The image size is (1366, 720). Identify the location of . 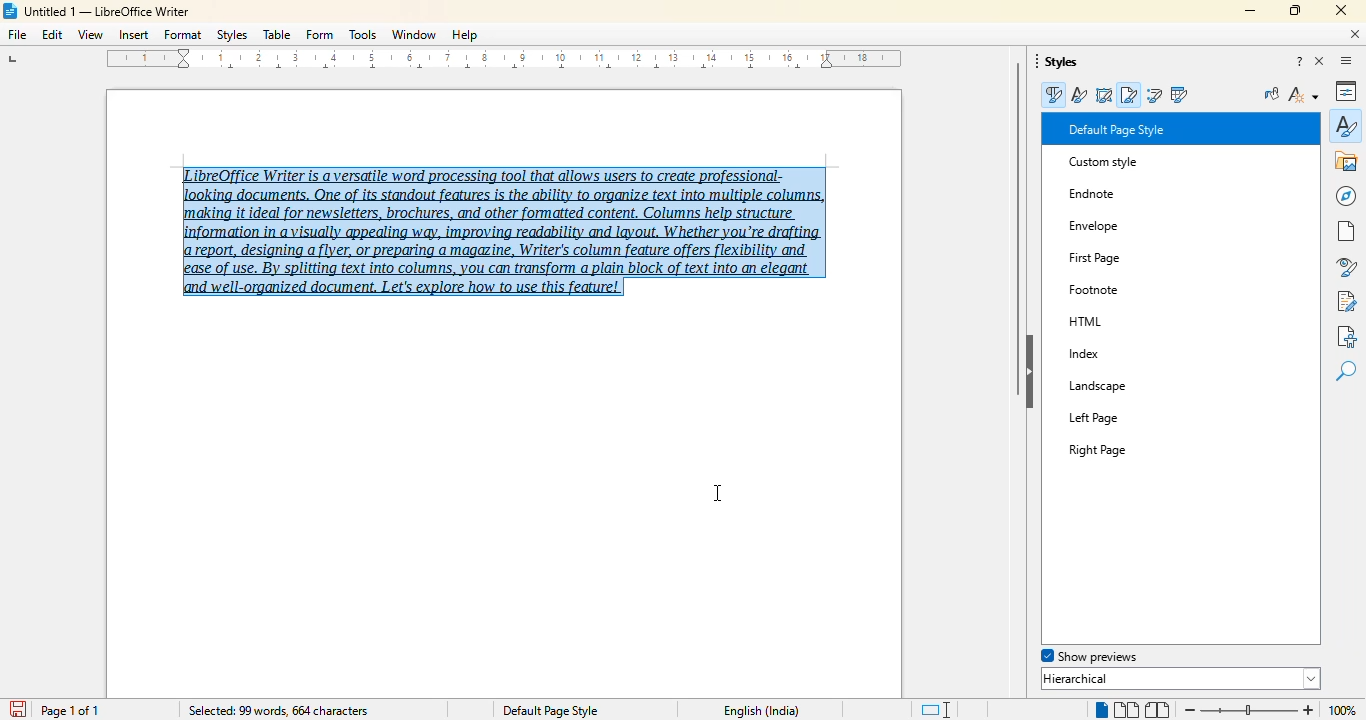
(1092, 256).